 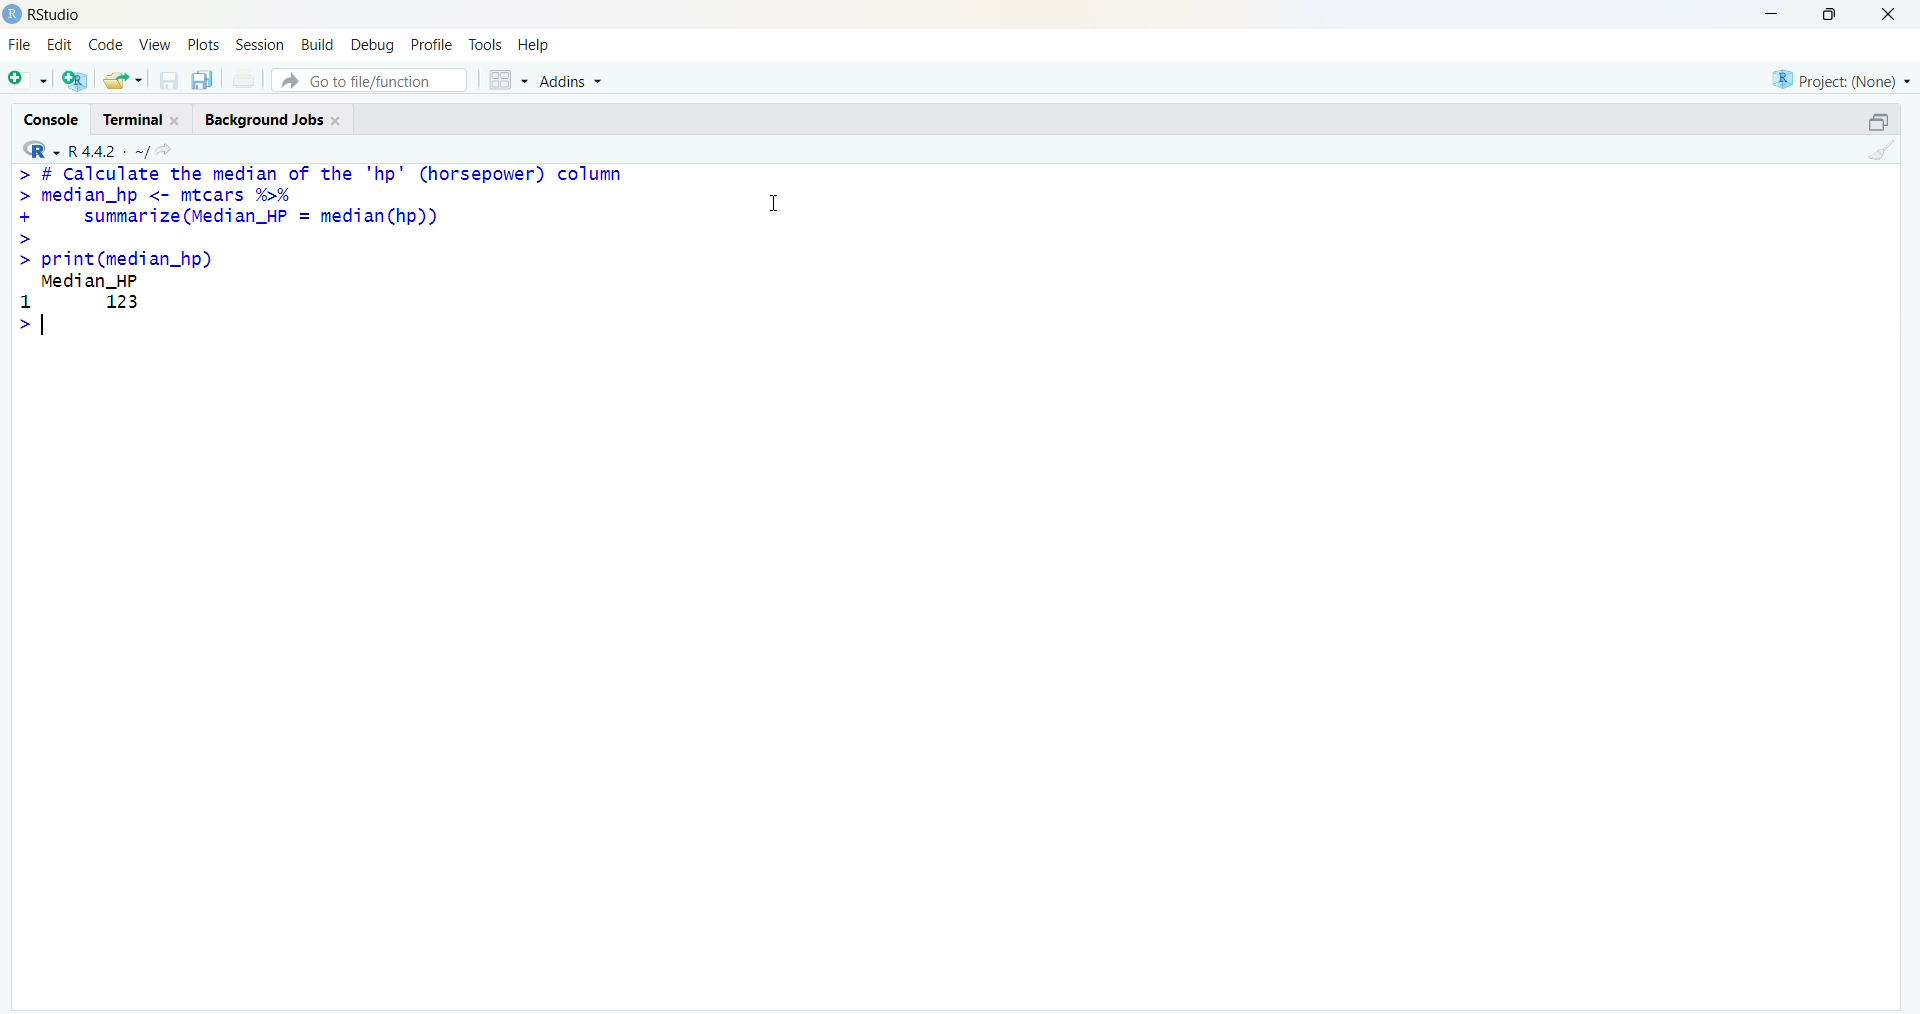 What do you see at coordinates (134, 120) in the screenshot?
I see `terminal` at bounding box center [134, 120].